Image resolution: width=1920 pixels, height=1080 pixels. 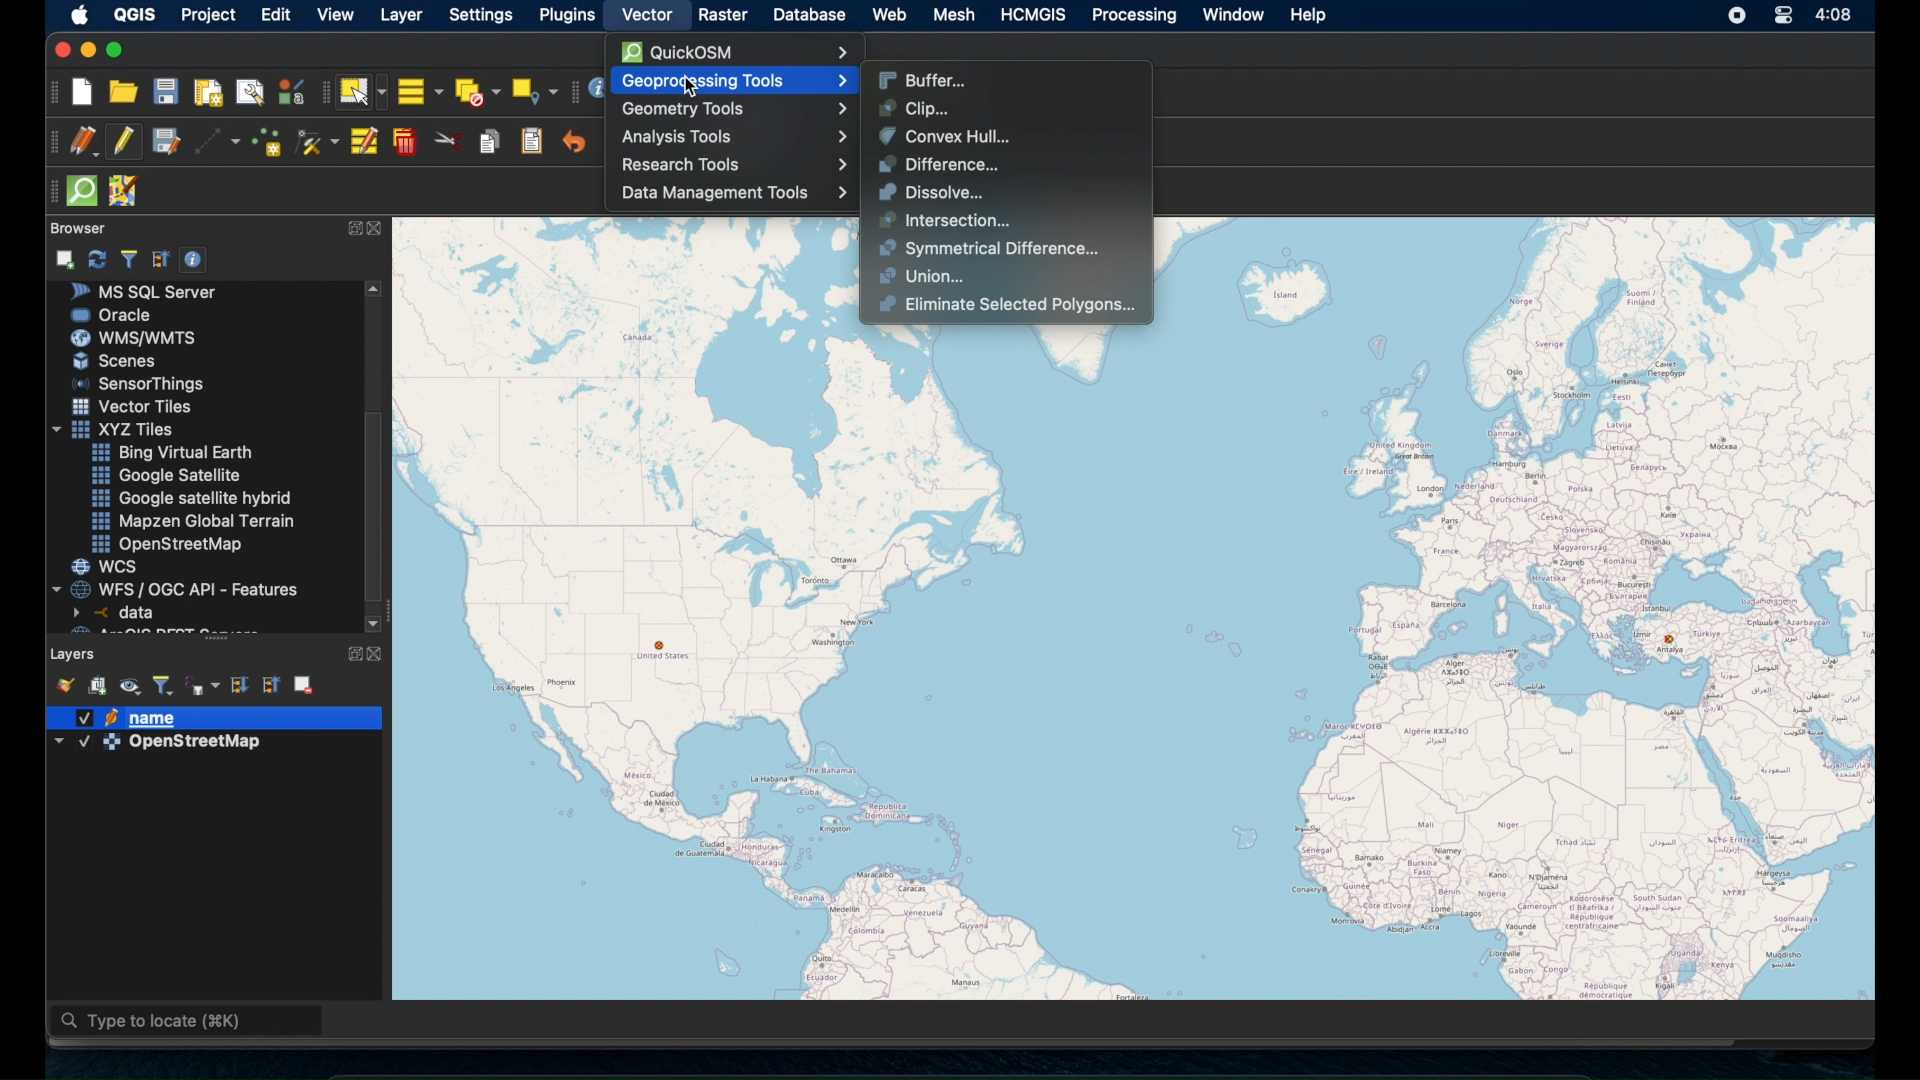 I want to click on style manager, so click(x=63, y=683).